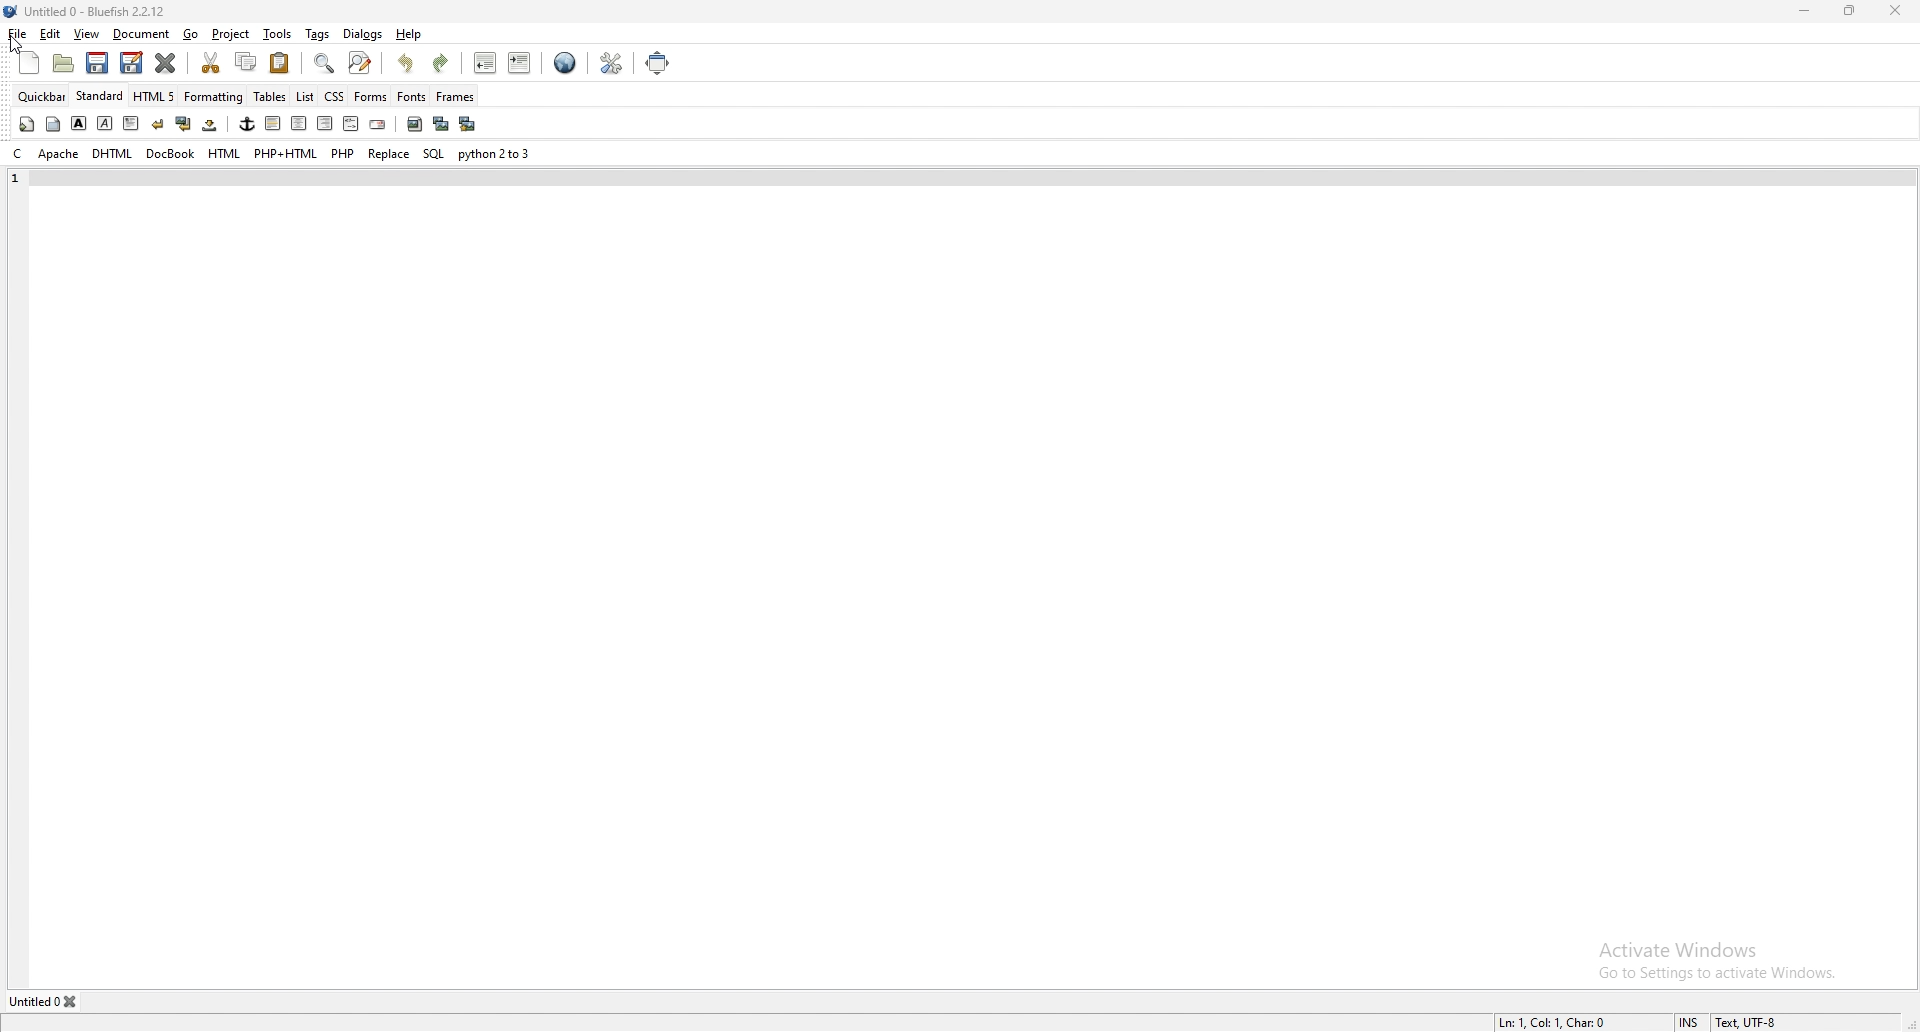  I want to click on copy, so click(245, 61).